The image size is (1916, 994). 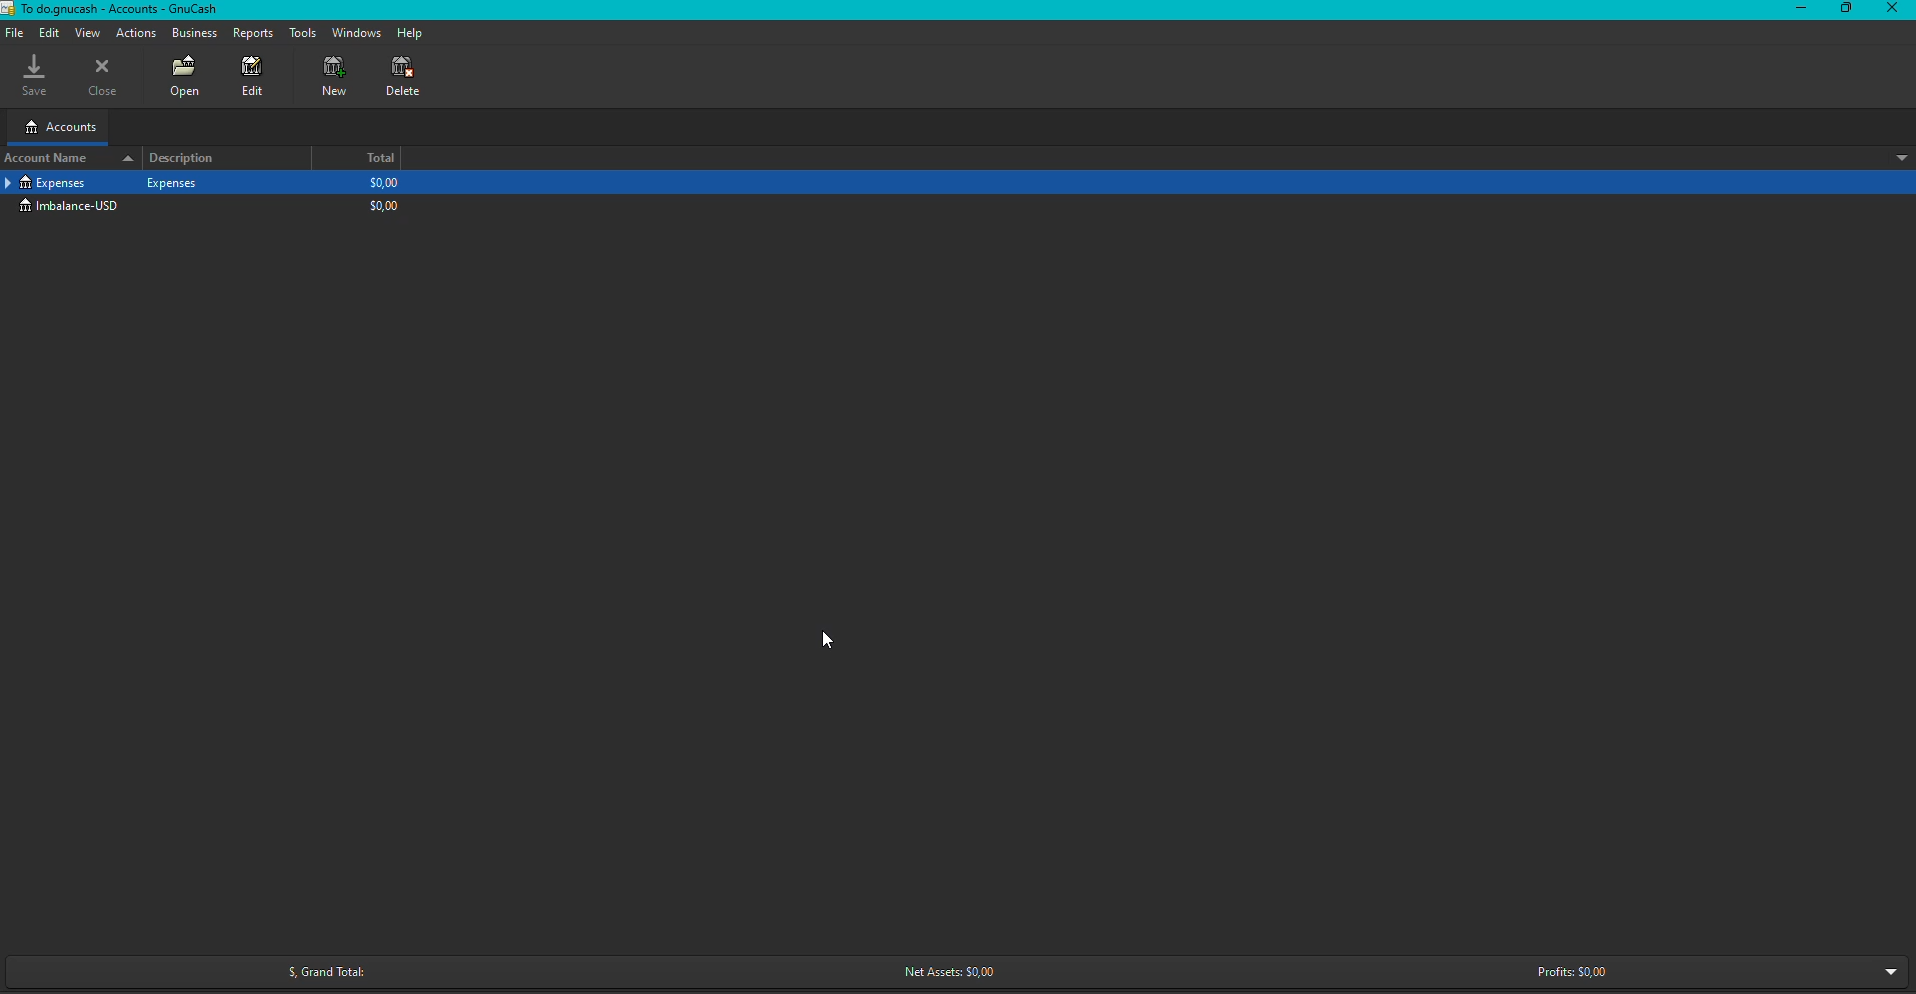 I want to click on Business, so click(x=195, y=35).